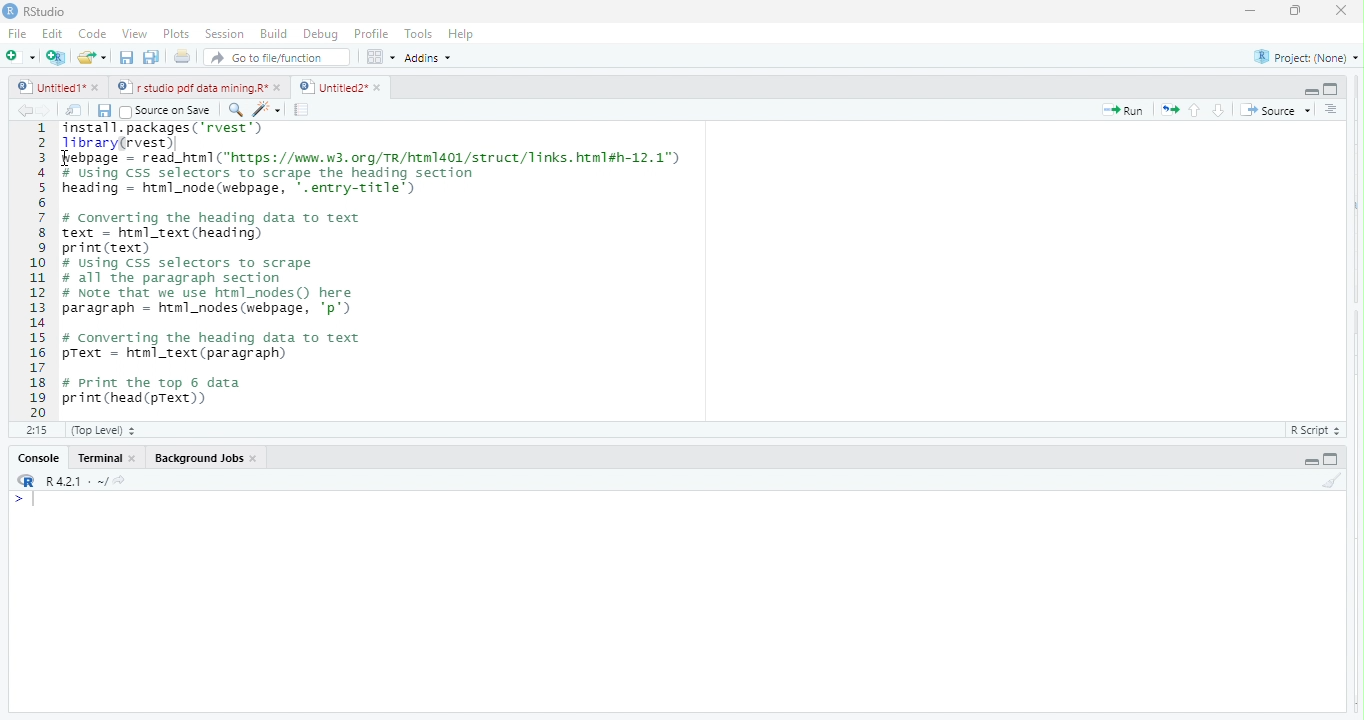 The image size is (1364, 720). Describe the element at coordinates (175, 34) in the screenshot. I see `Plots` at that location.